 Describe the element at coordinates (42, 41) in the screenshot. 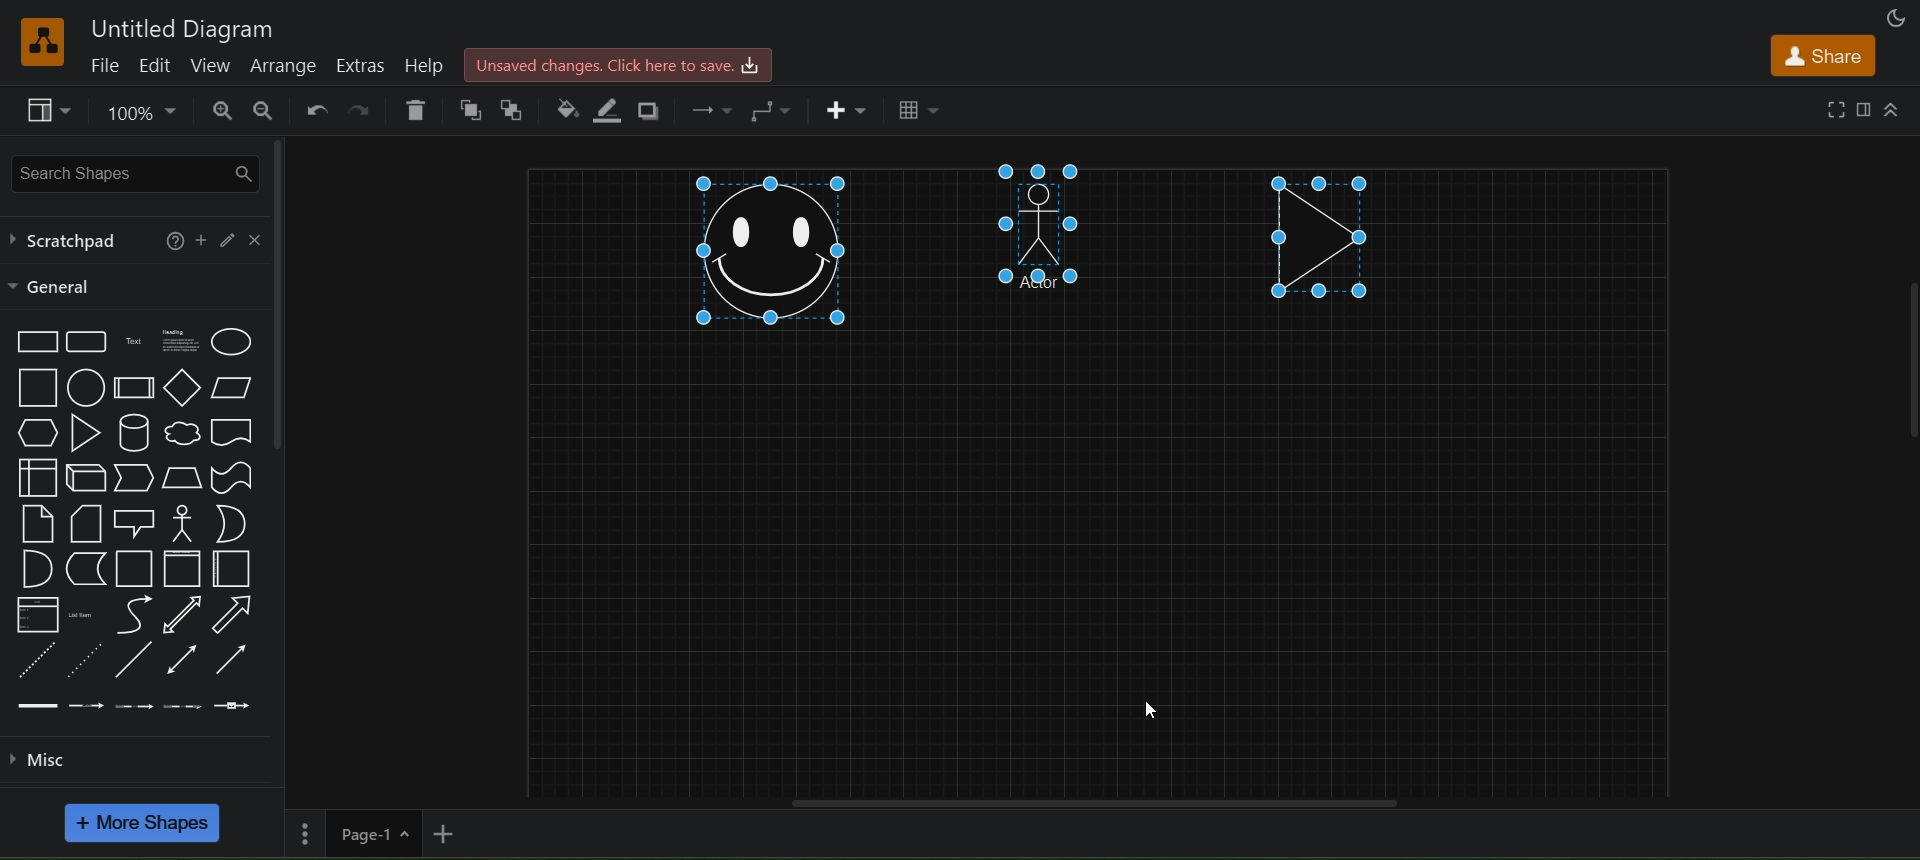

I see `logo` at that location.